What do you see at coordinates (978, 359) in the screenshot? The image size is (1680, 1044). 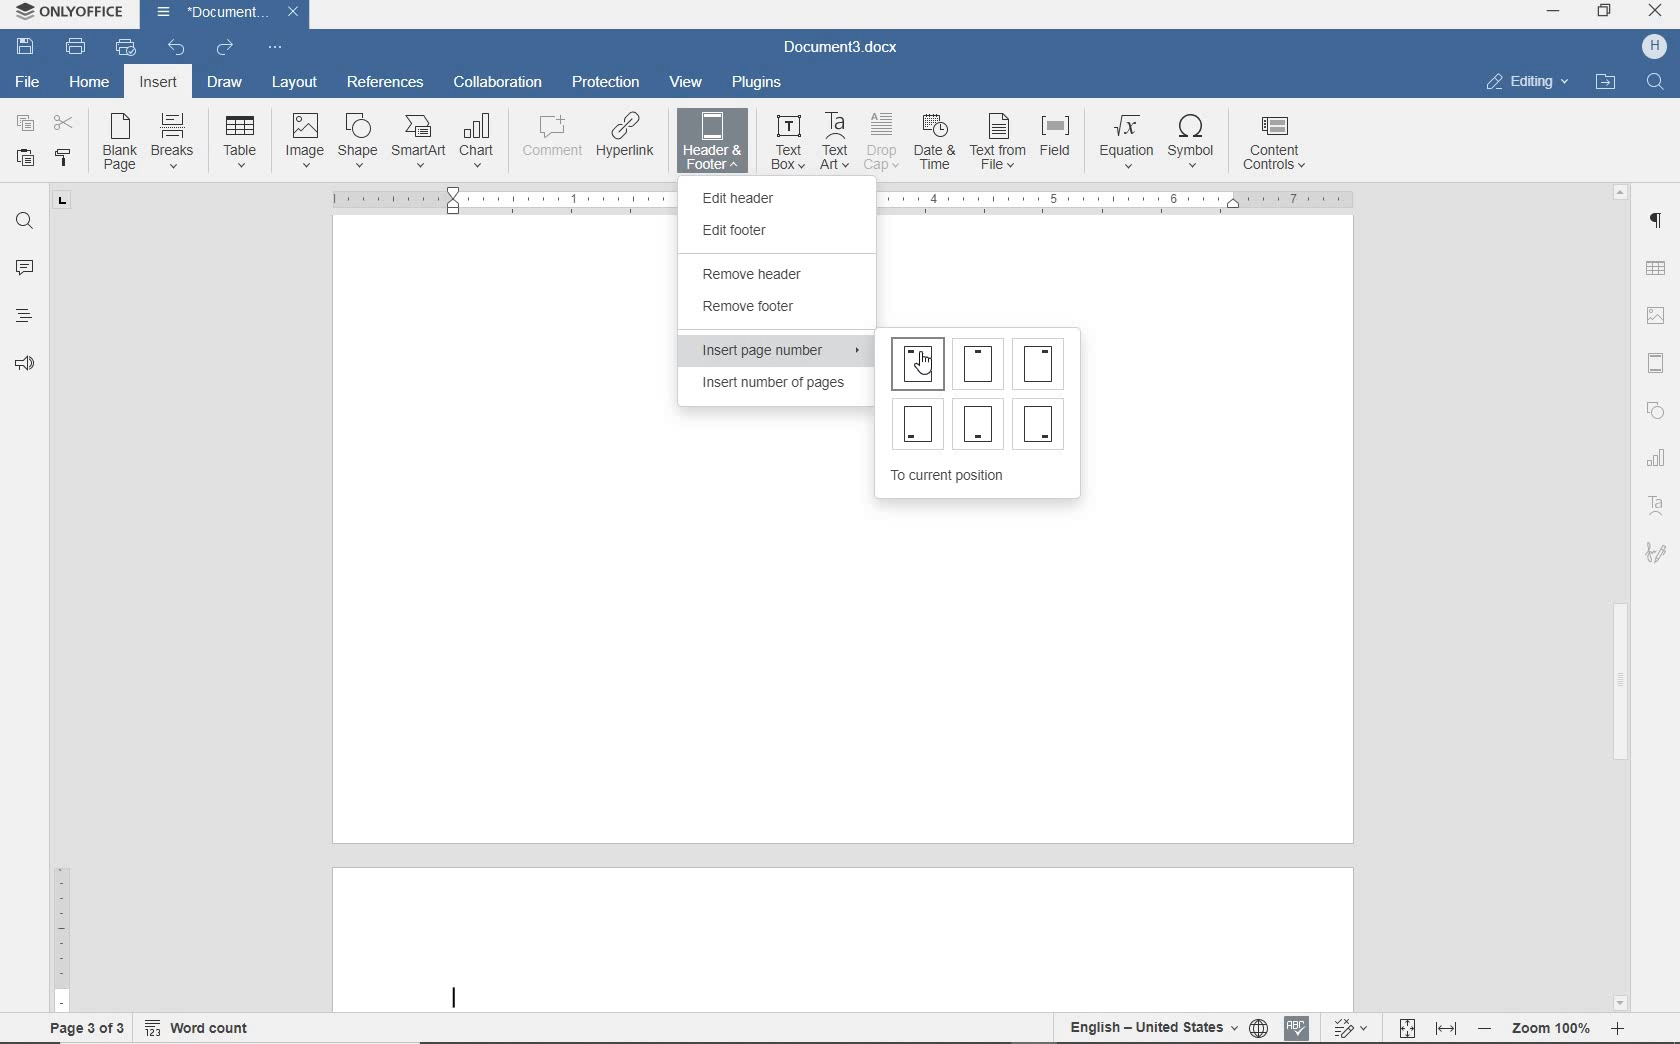 I see `Page number at top center` at bounding box center [978, 359].